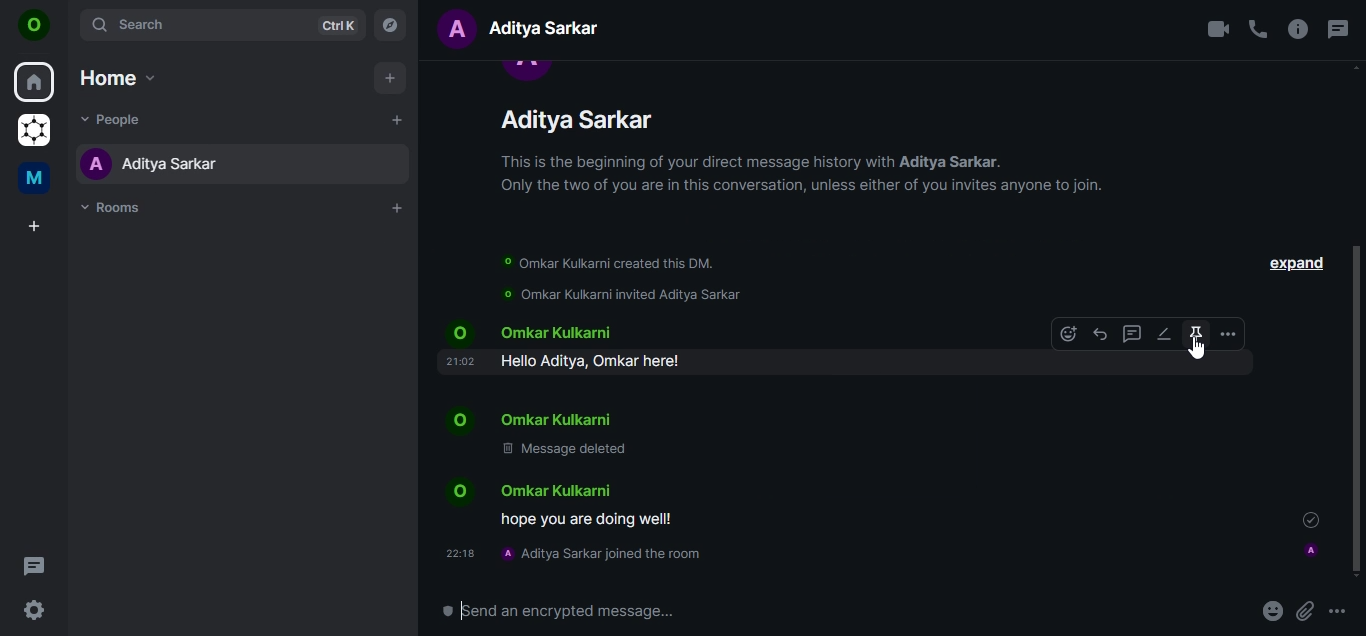 The width and height of the screenshot is (1366, 636). I want to click on aditya sarkar, so click(156, 165).